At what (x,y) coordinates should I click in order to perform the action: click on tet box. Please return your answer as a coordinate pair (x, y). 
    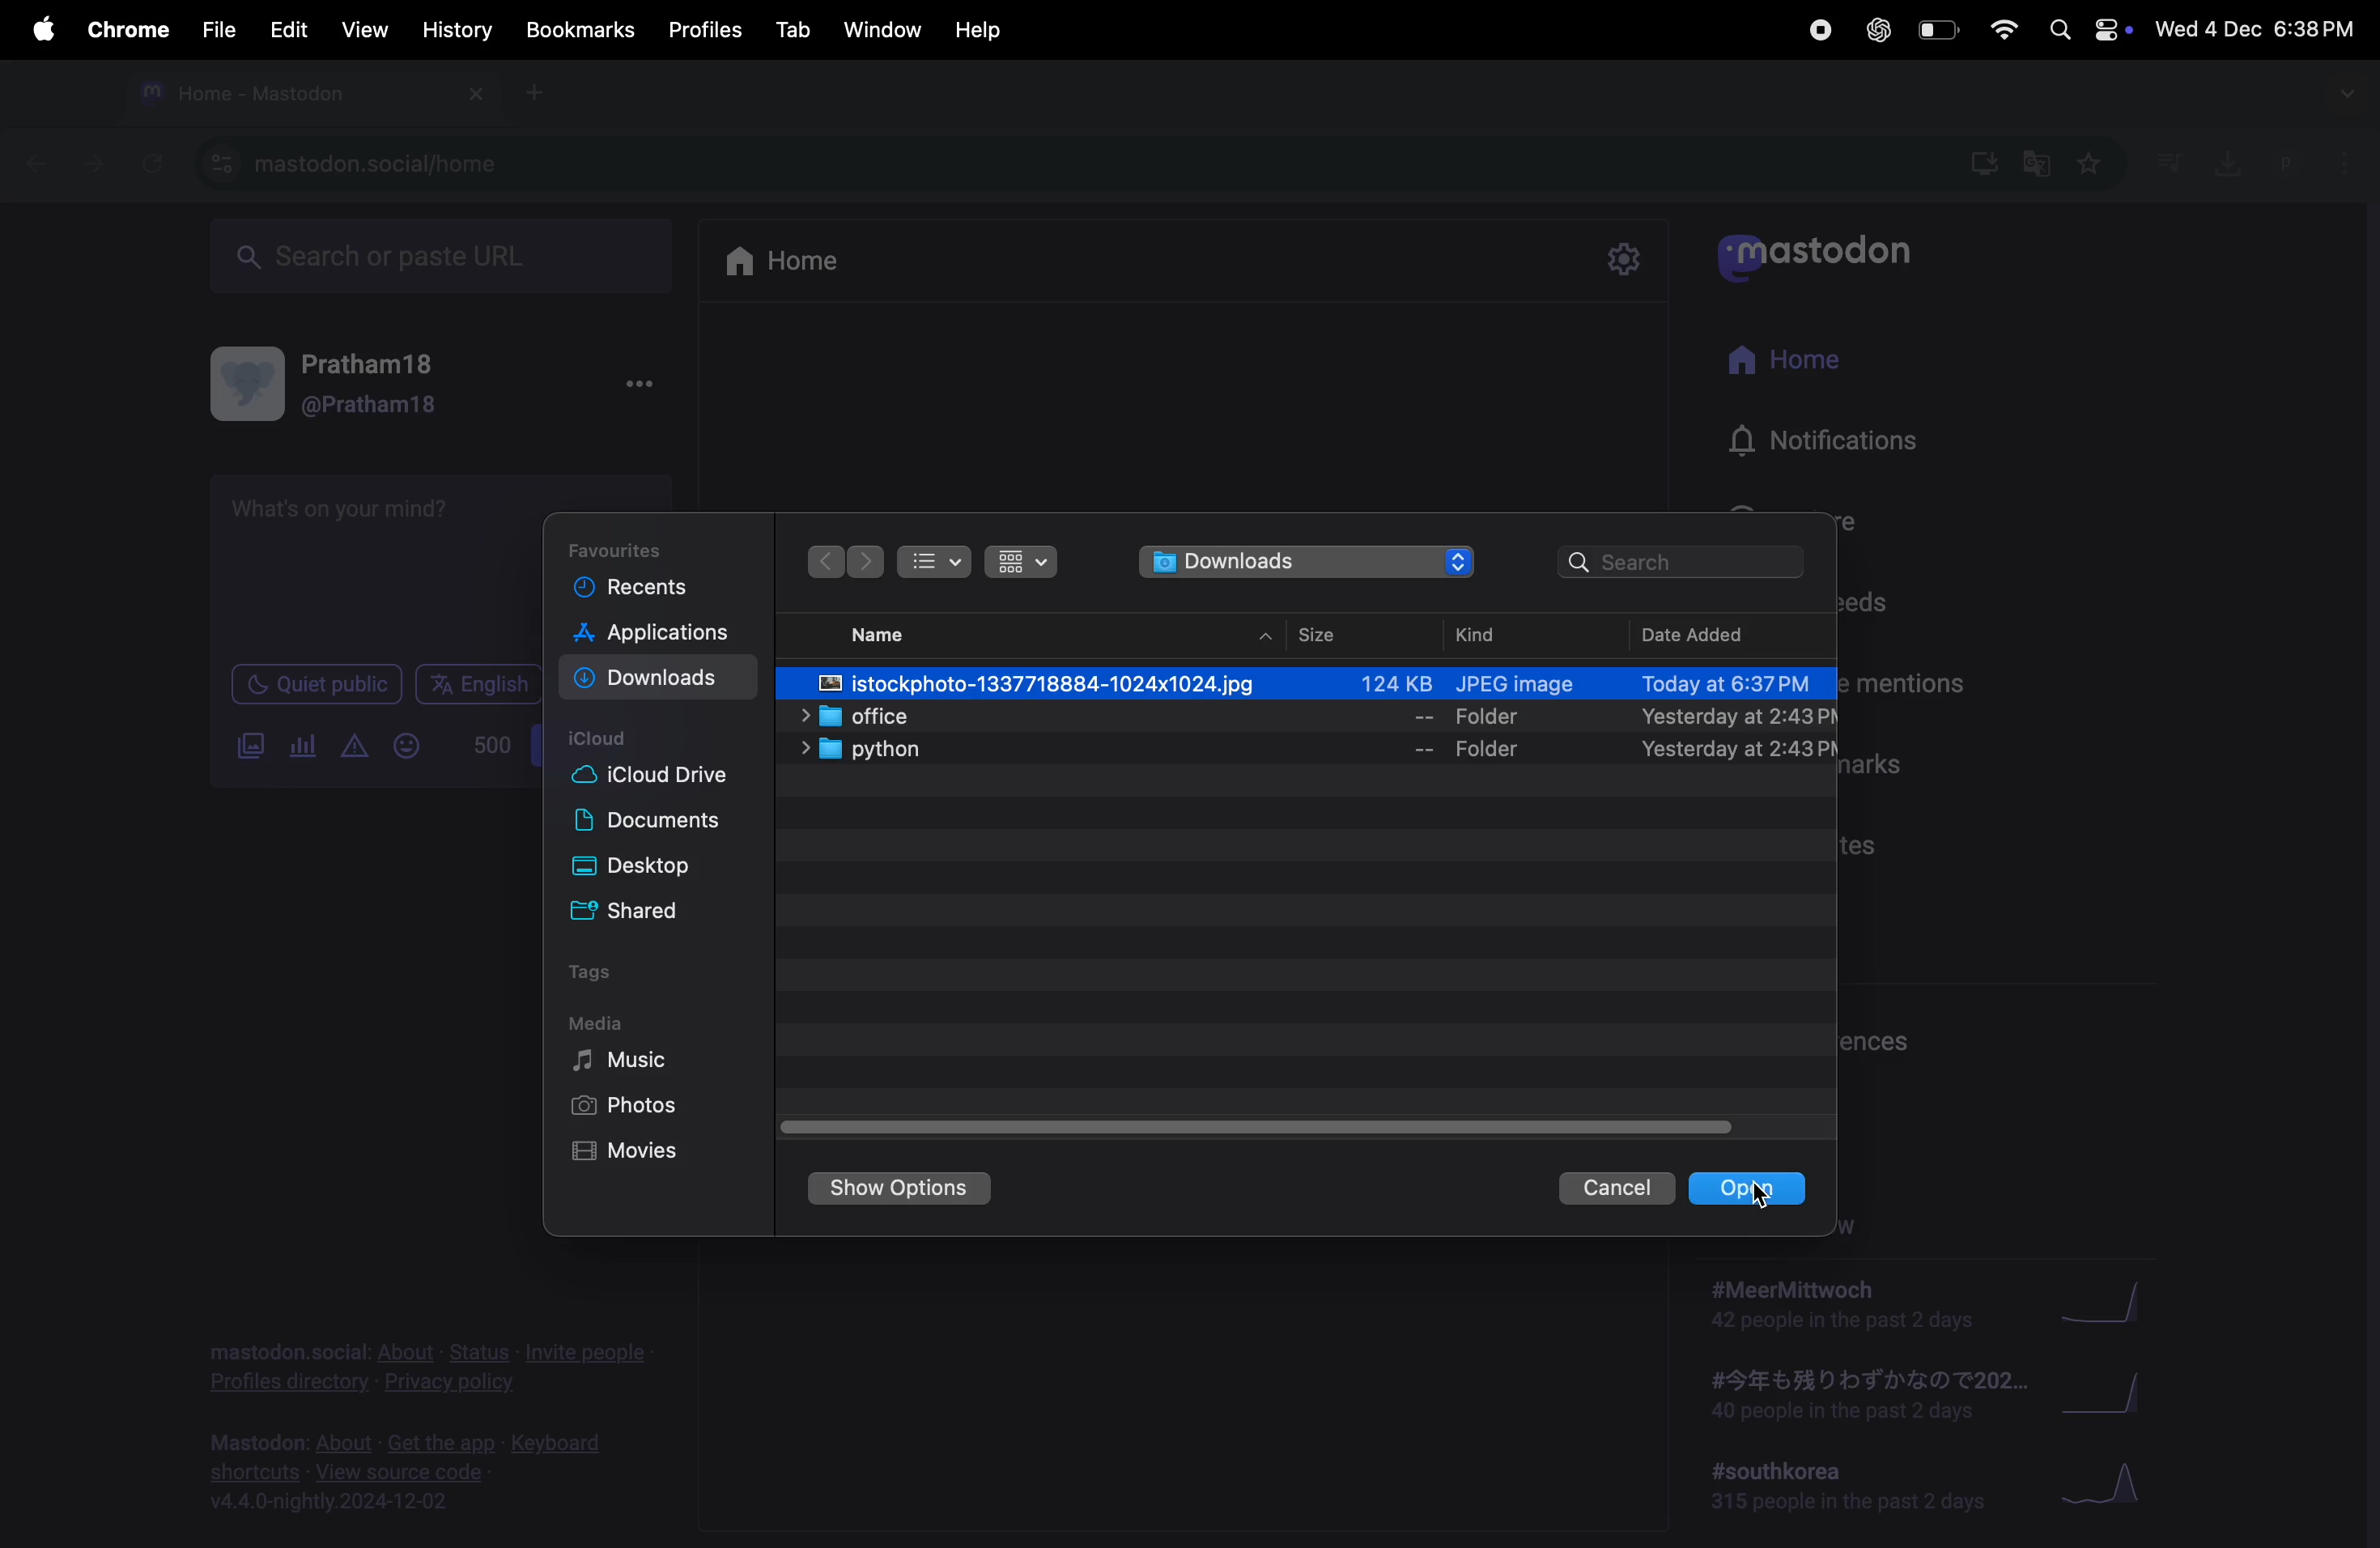
    Looking at the image, I should click on (378, 557).